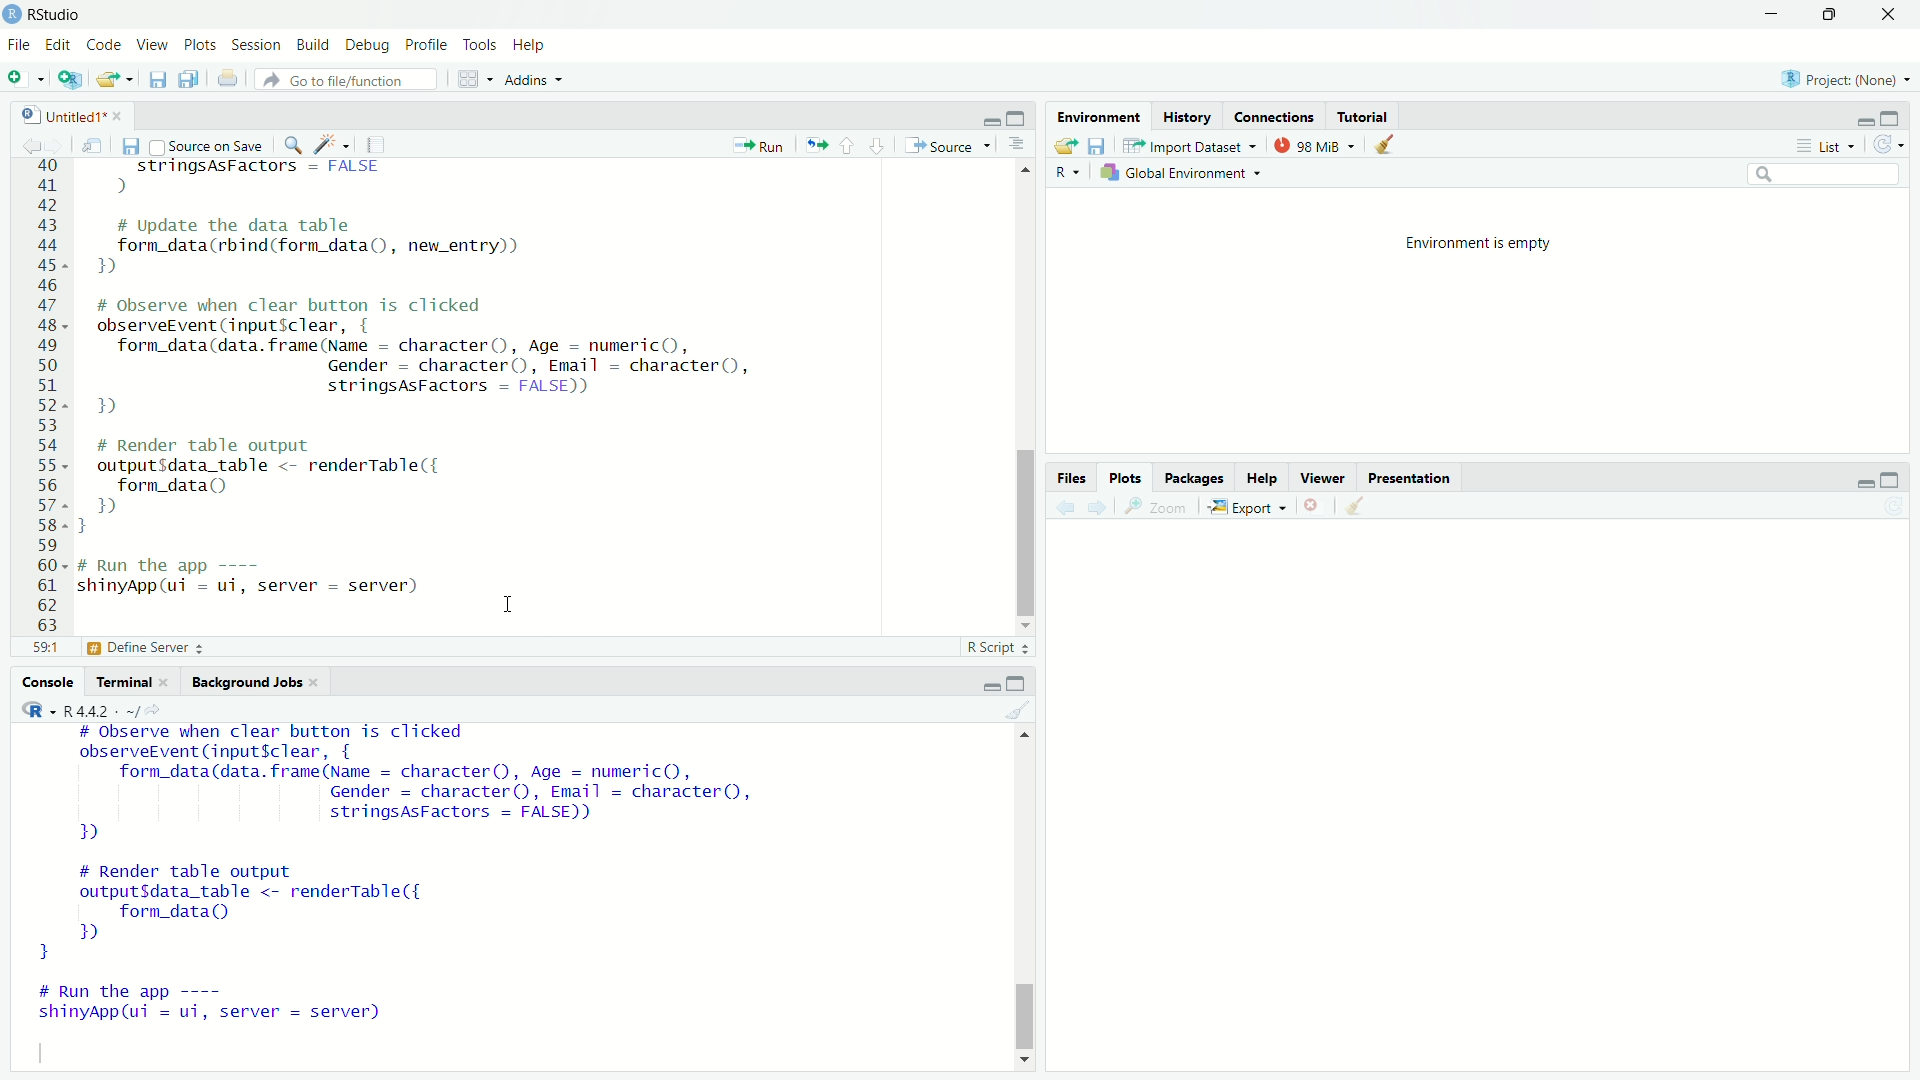 This screenshot has width=1920, height=1080. Describe the element at coordinates (1023, 1060) in the screenshot. I see `move down` at that location.